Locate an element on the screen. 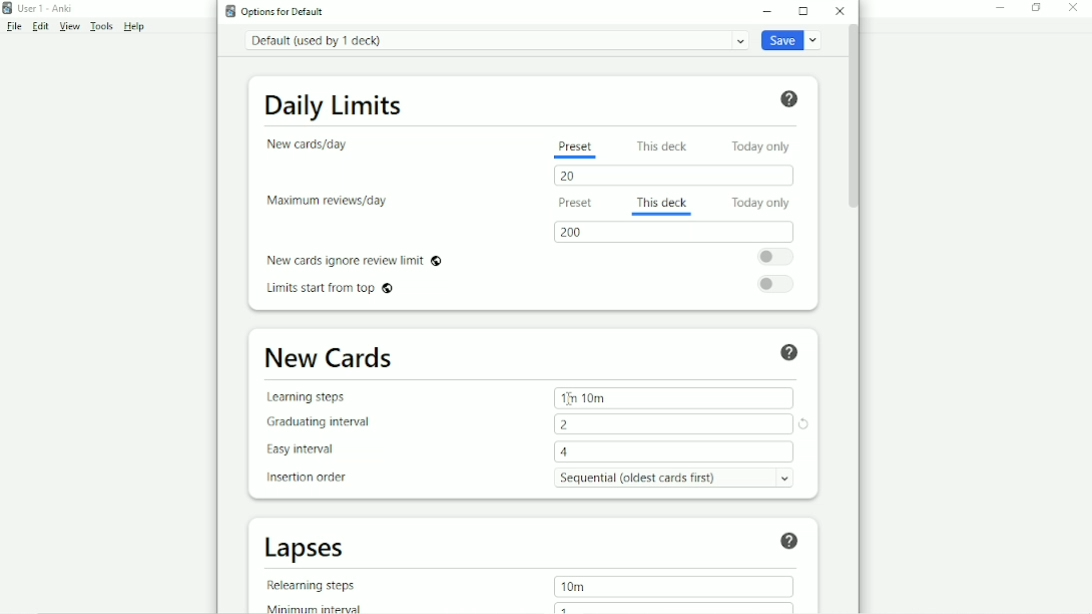  Help is located at coordinates (787, 98).